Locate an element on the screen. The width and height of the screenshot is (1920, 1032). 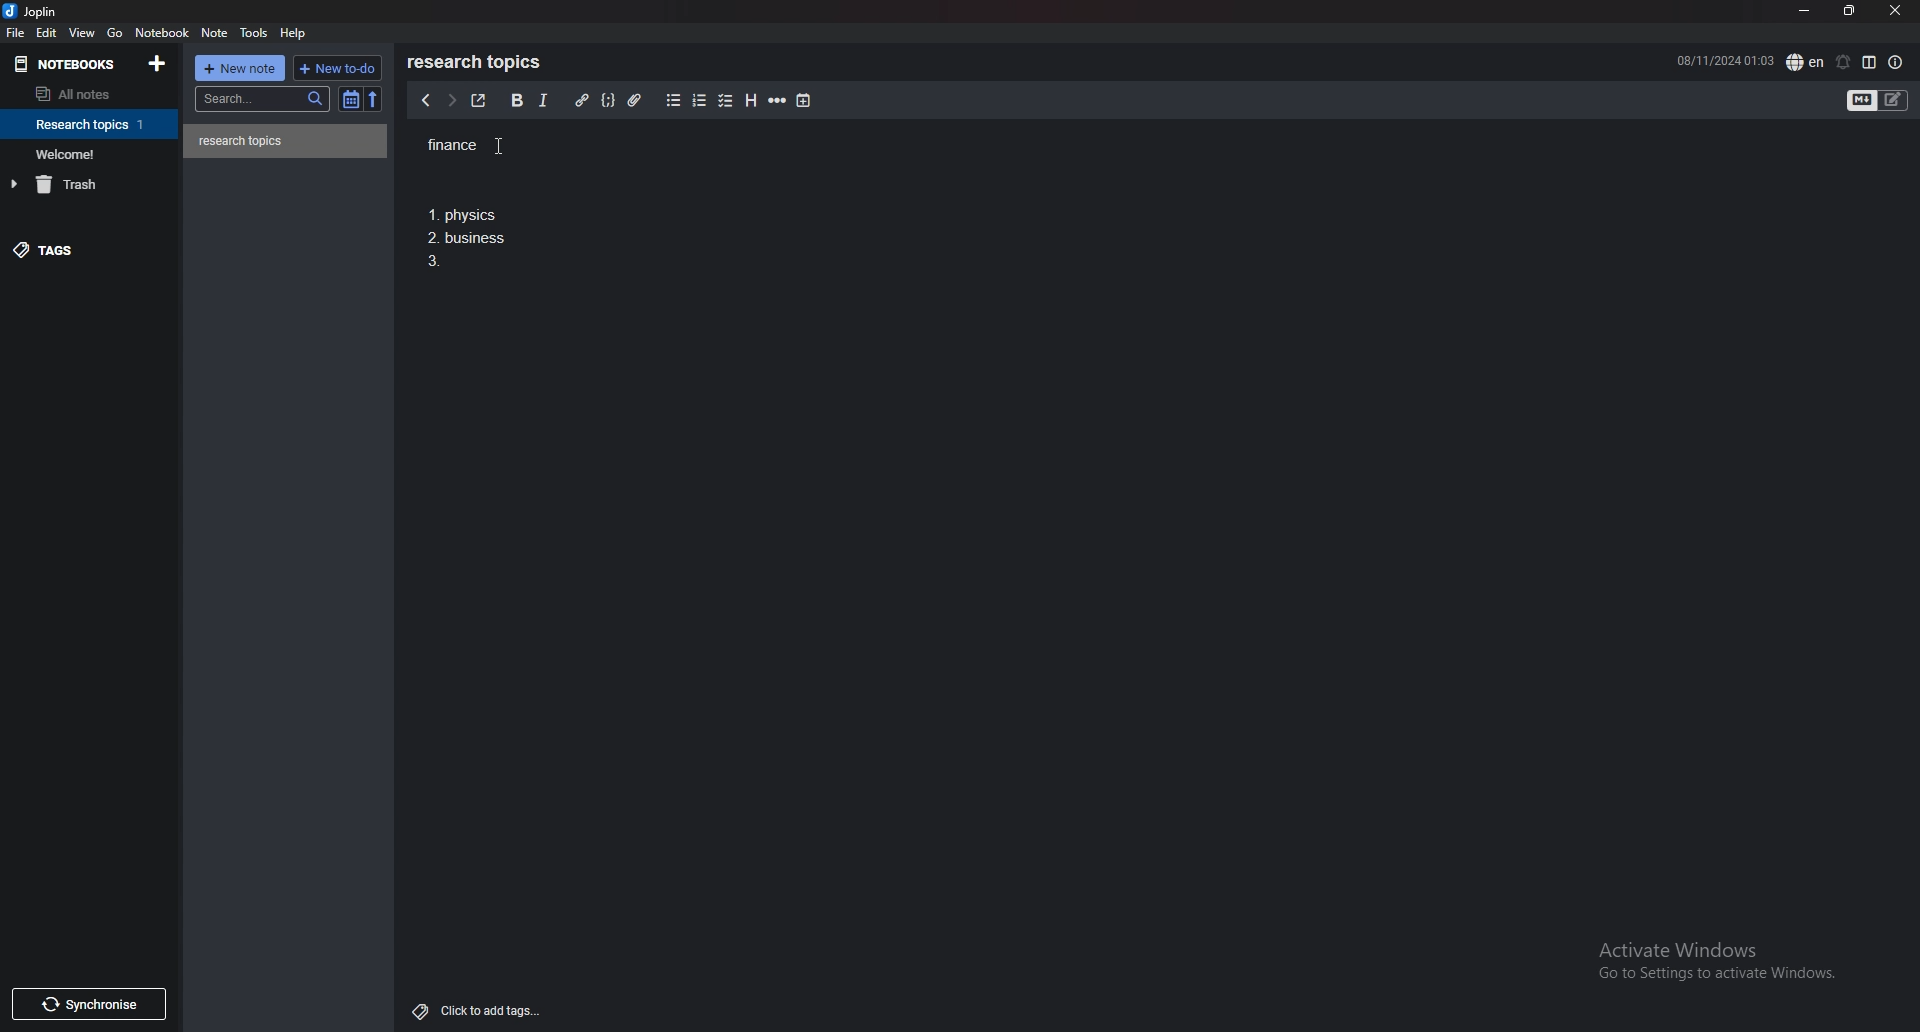
add notebook is located at coordinates (156, 63).